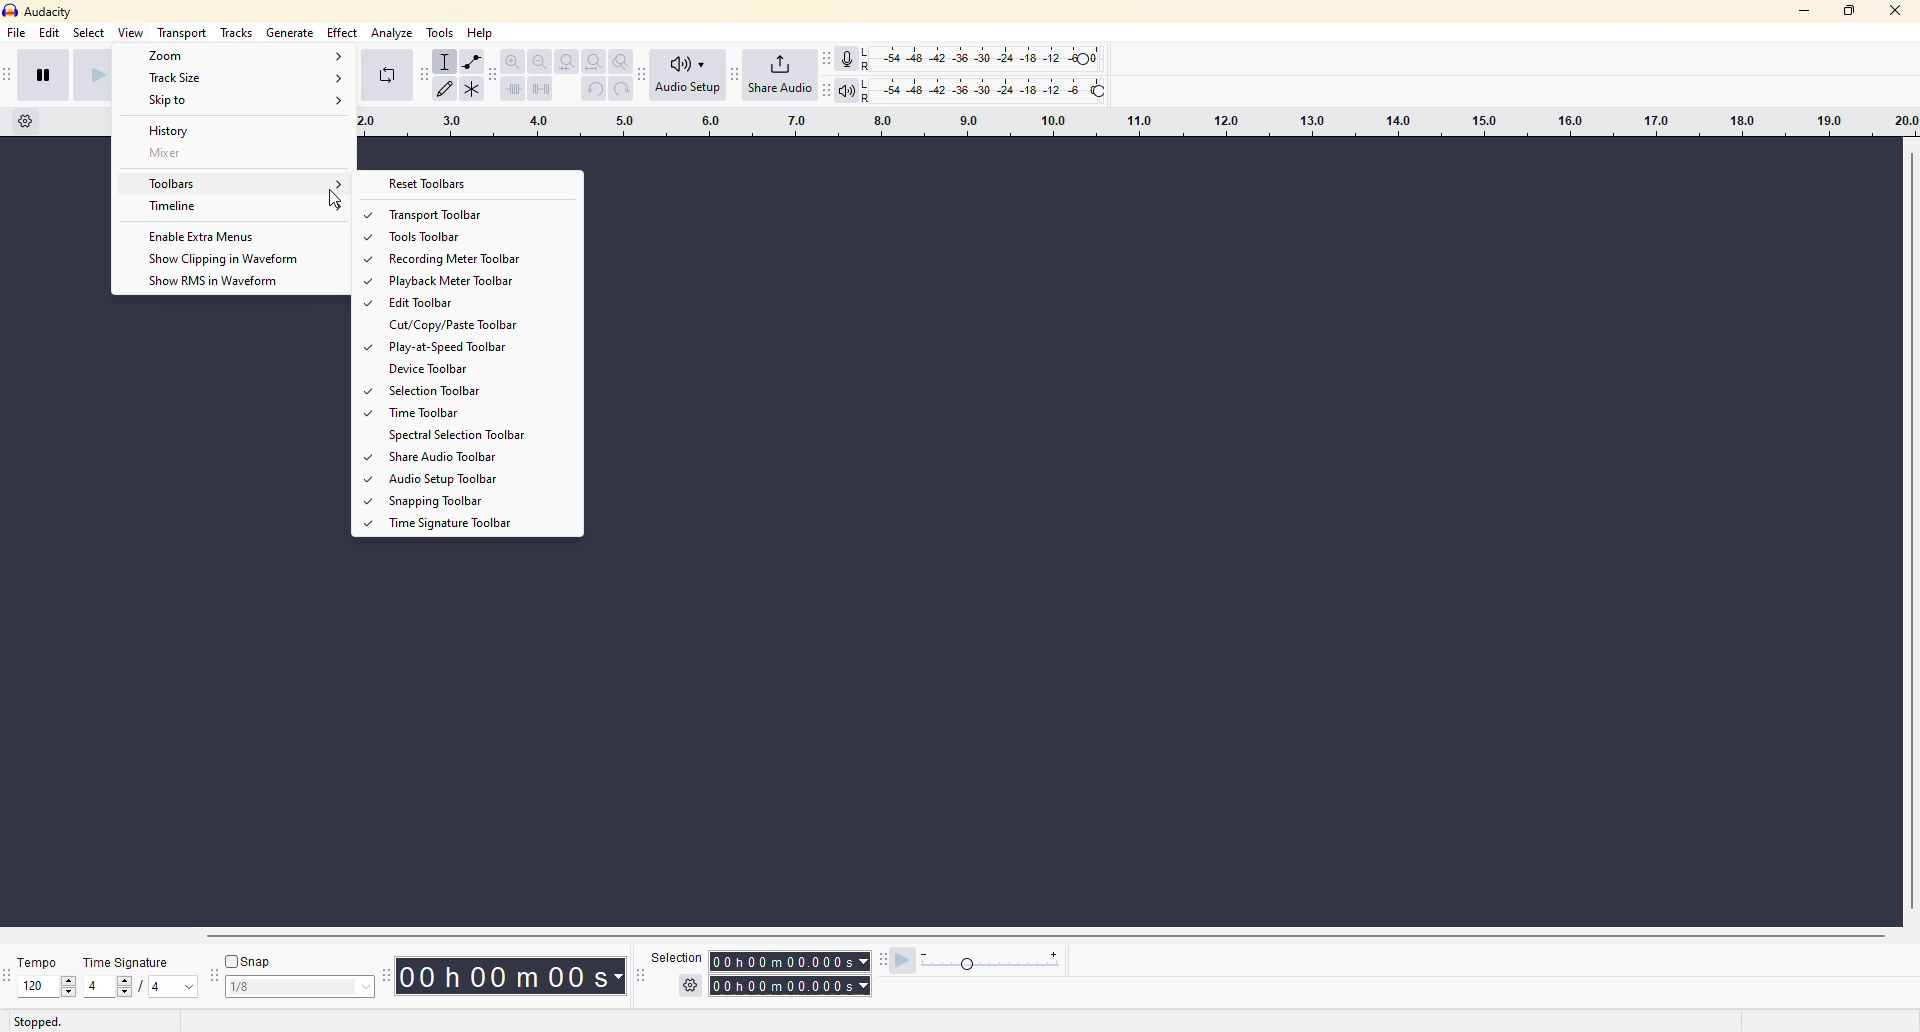 This screenshot has width=1920, height=1032. I want to click on zoom in, so click(513, 58).